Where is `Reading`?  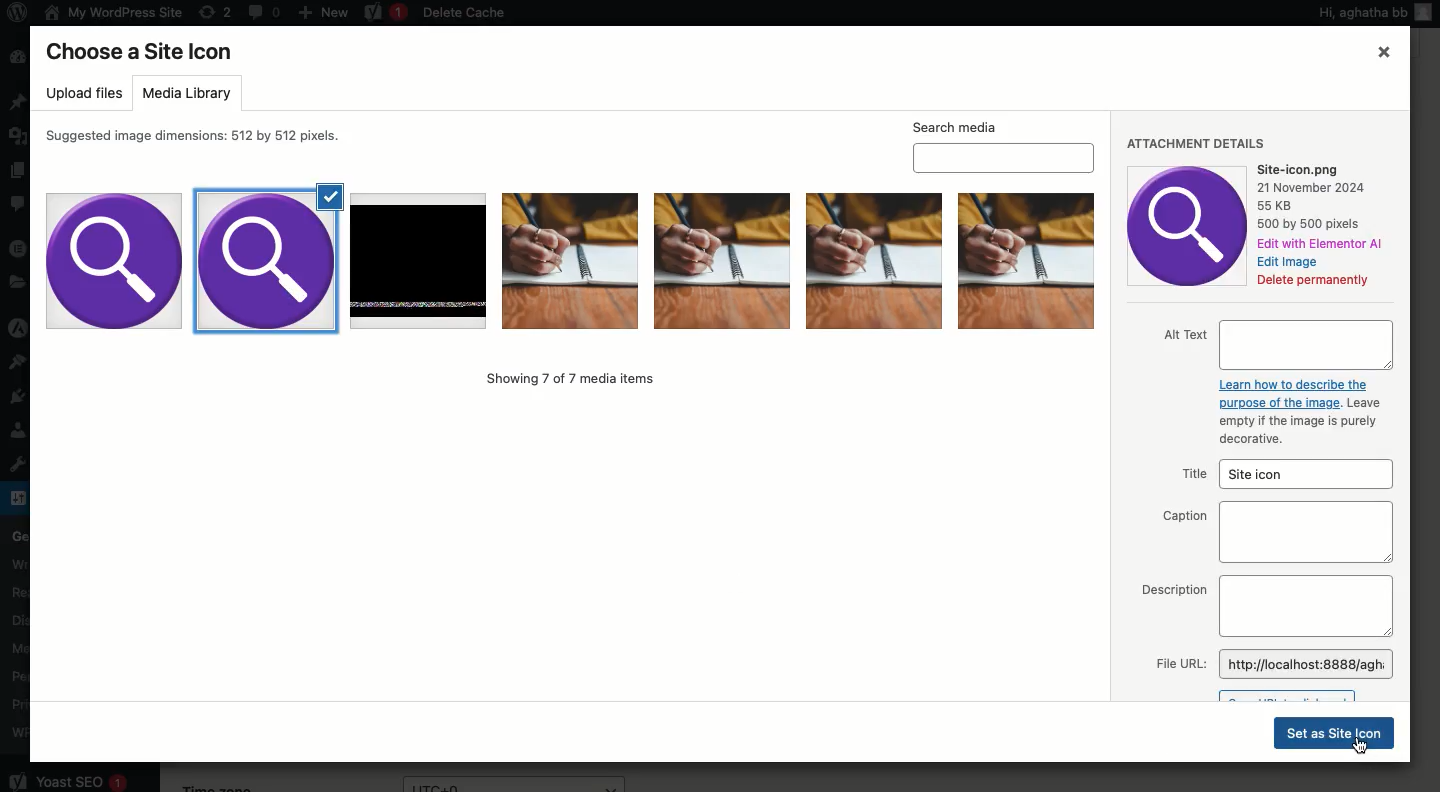
Reading is located at coordinates (21, 589).